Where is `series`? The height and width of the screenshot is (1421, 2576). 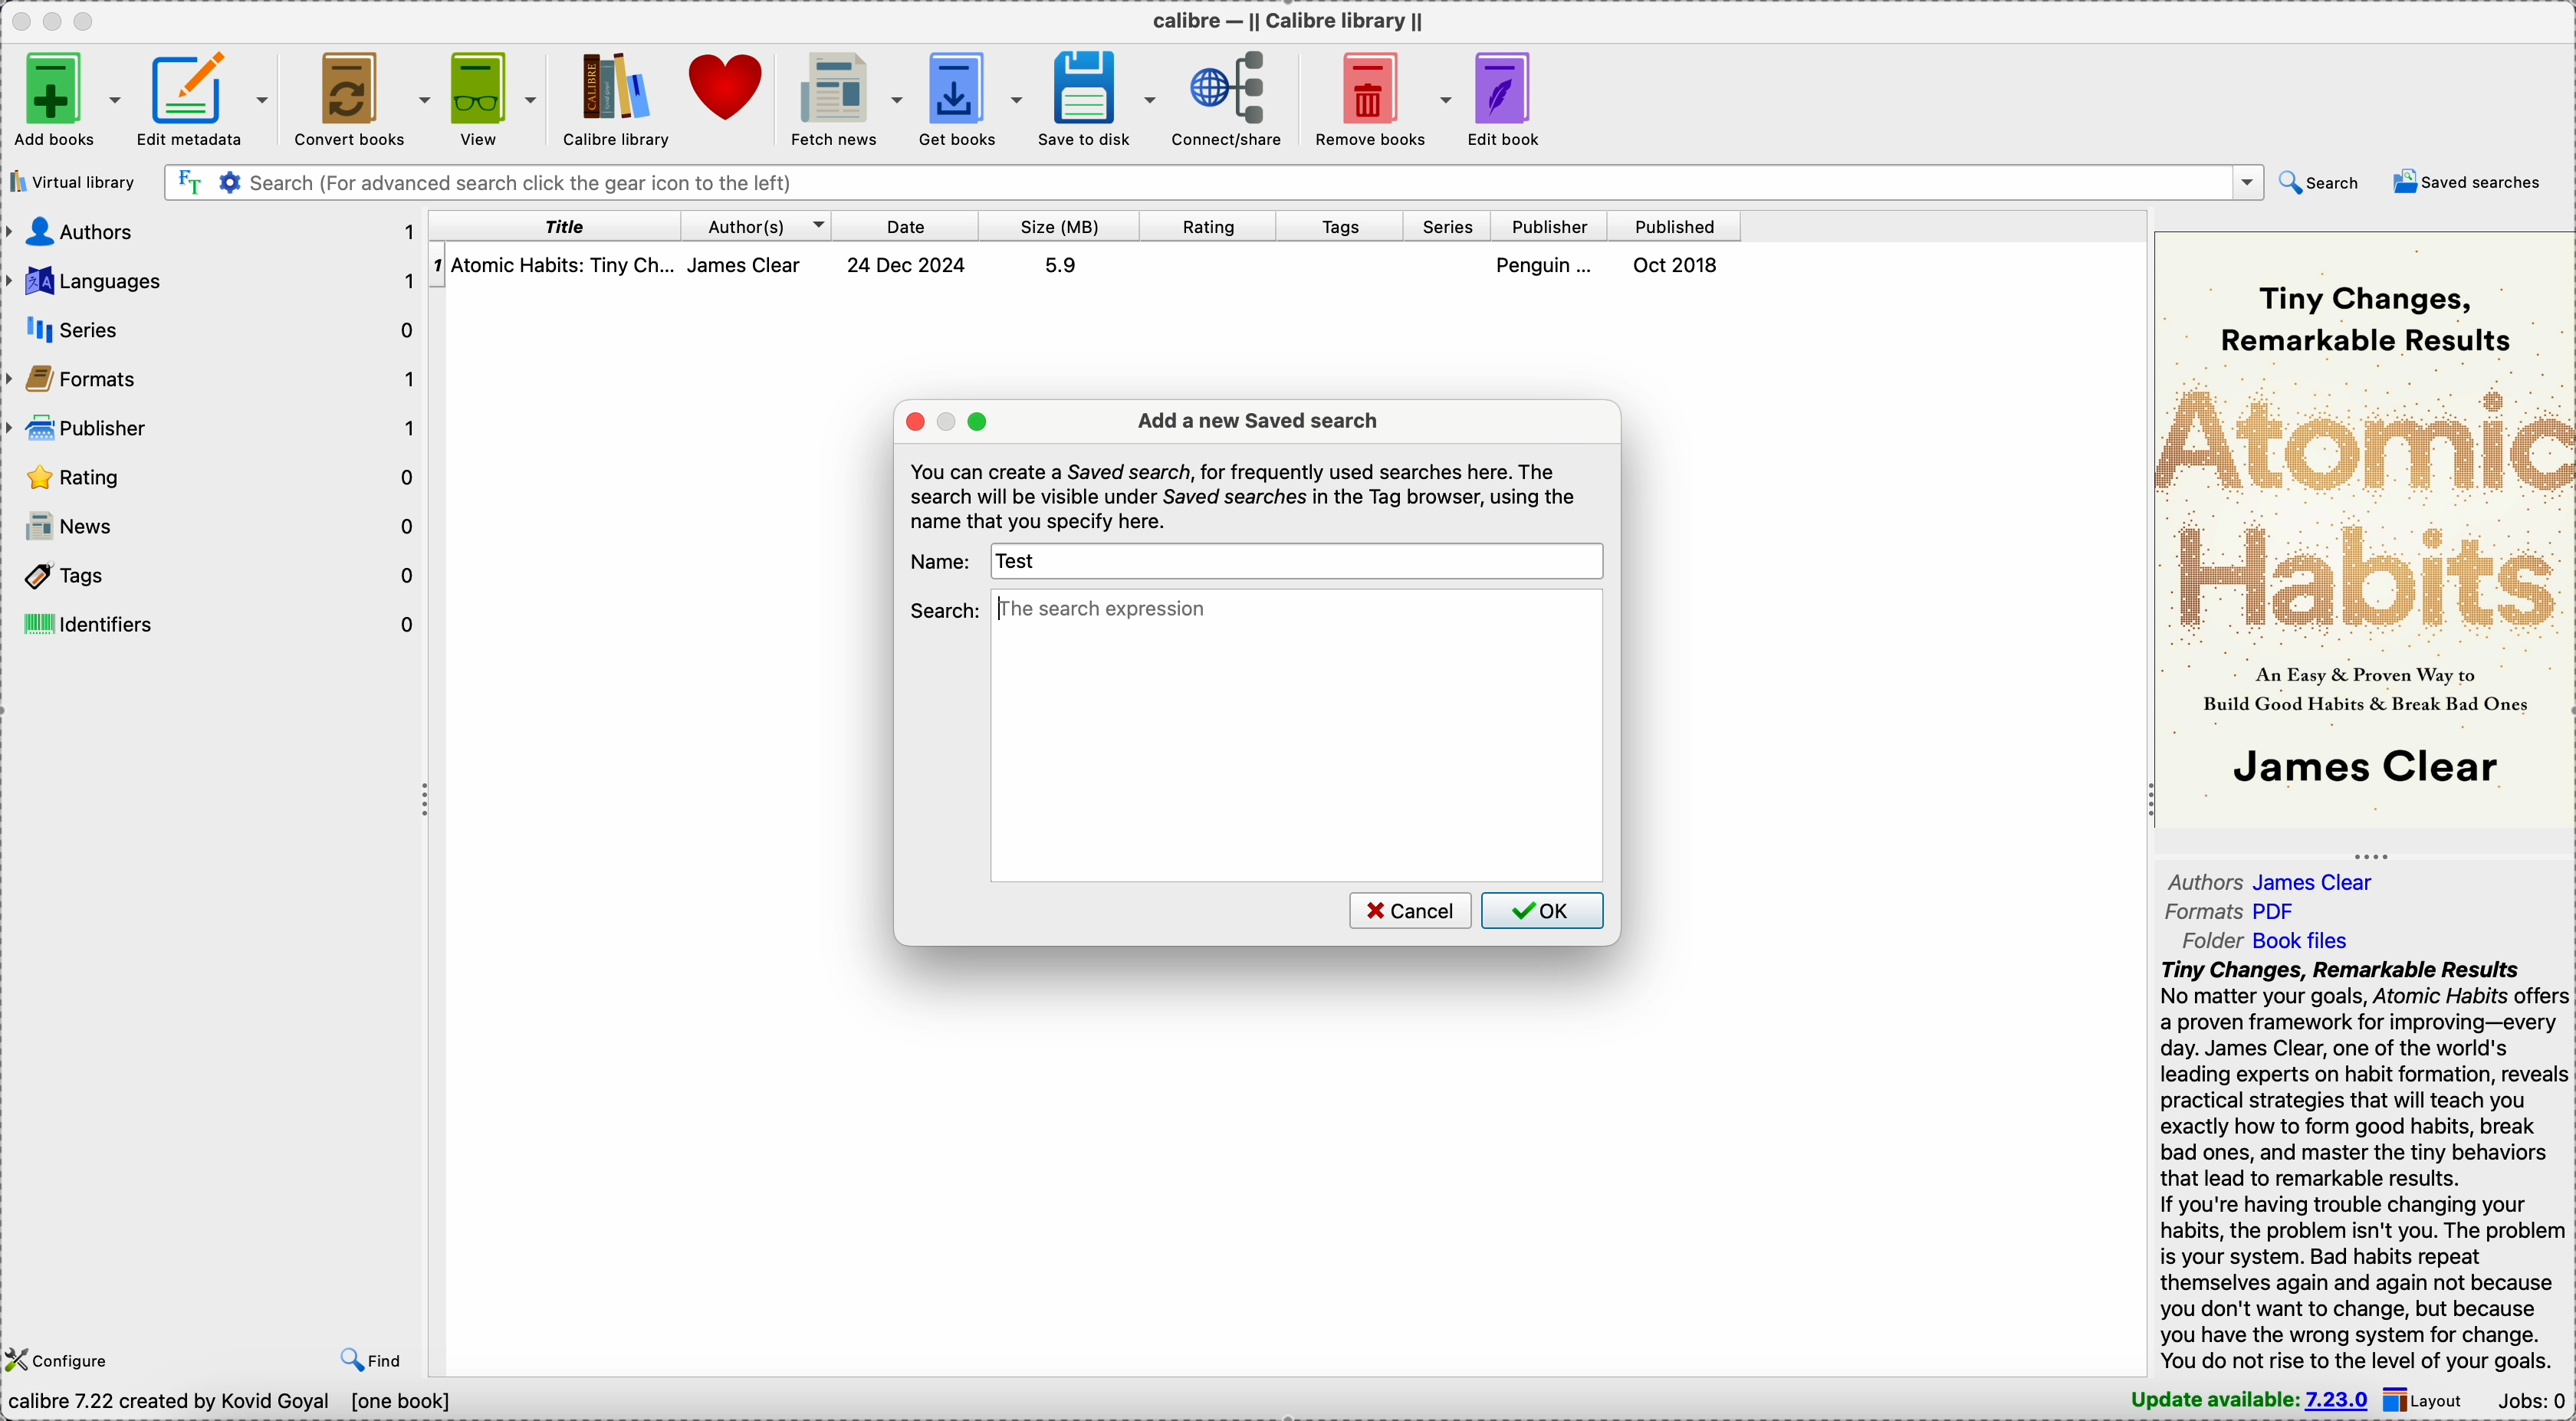 series is located at coordinates (1449, 227).